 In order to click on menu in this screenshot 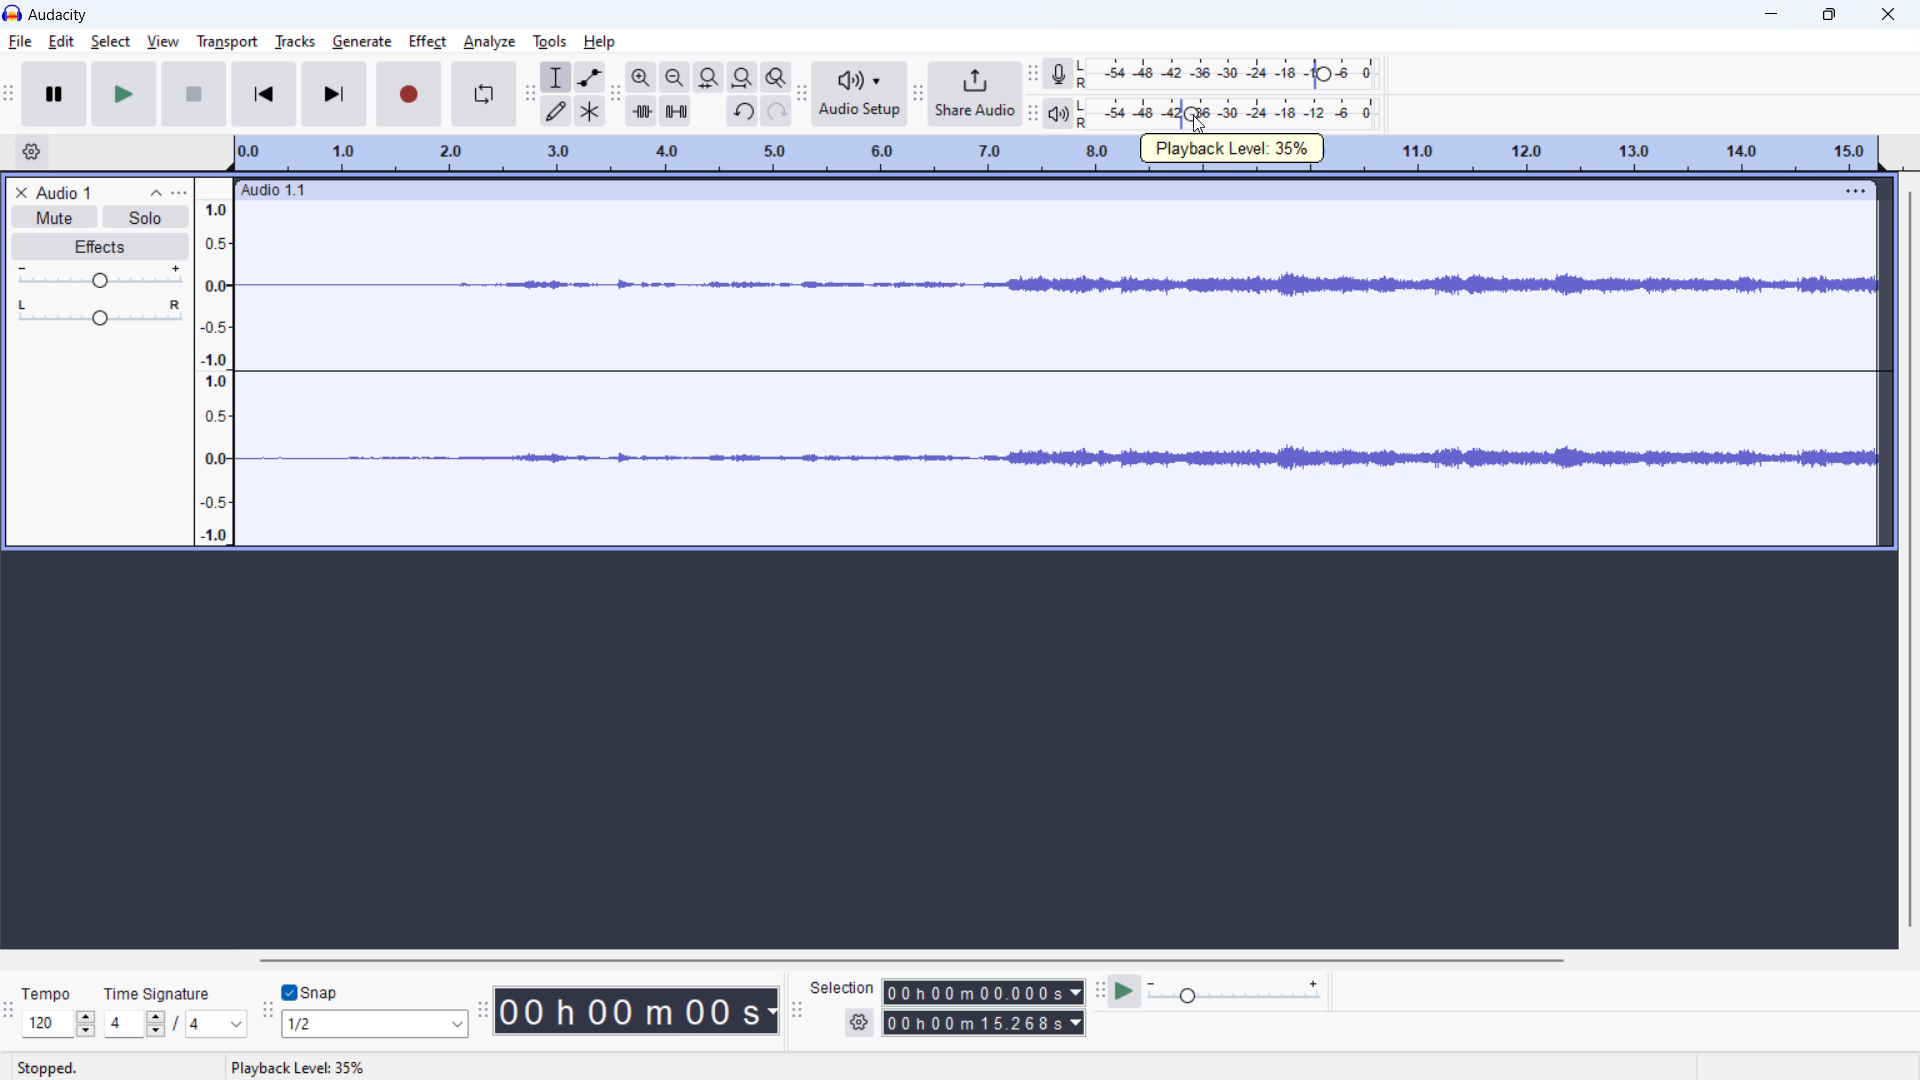, I will do `click(1857, 189)`.